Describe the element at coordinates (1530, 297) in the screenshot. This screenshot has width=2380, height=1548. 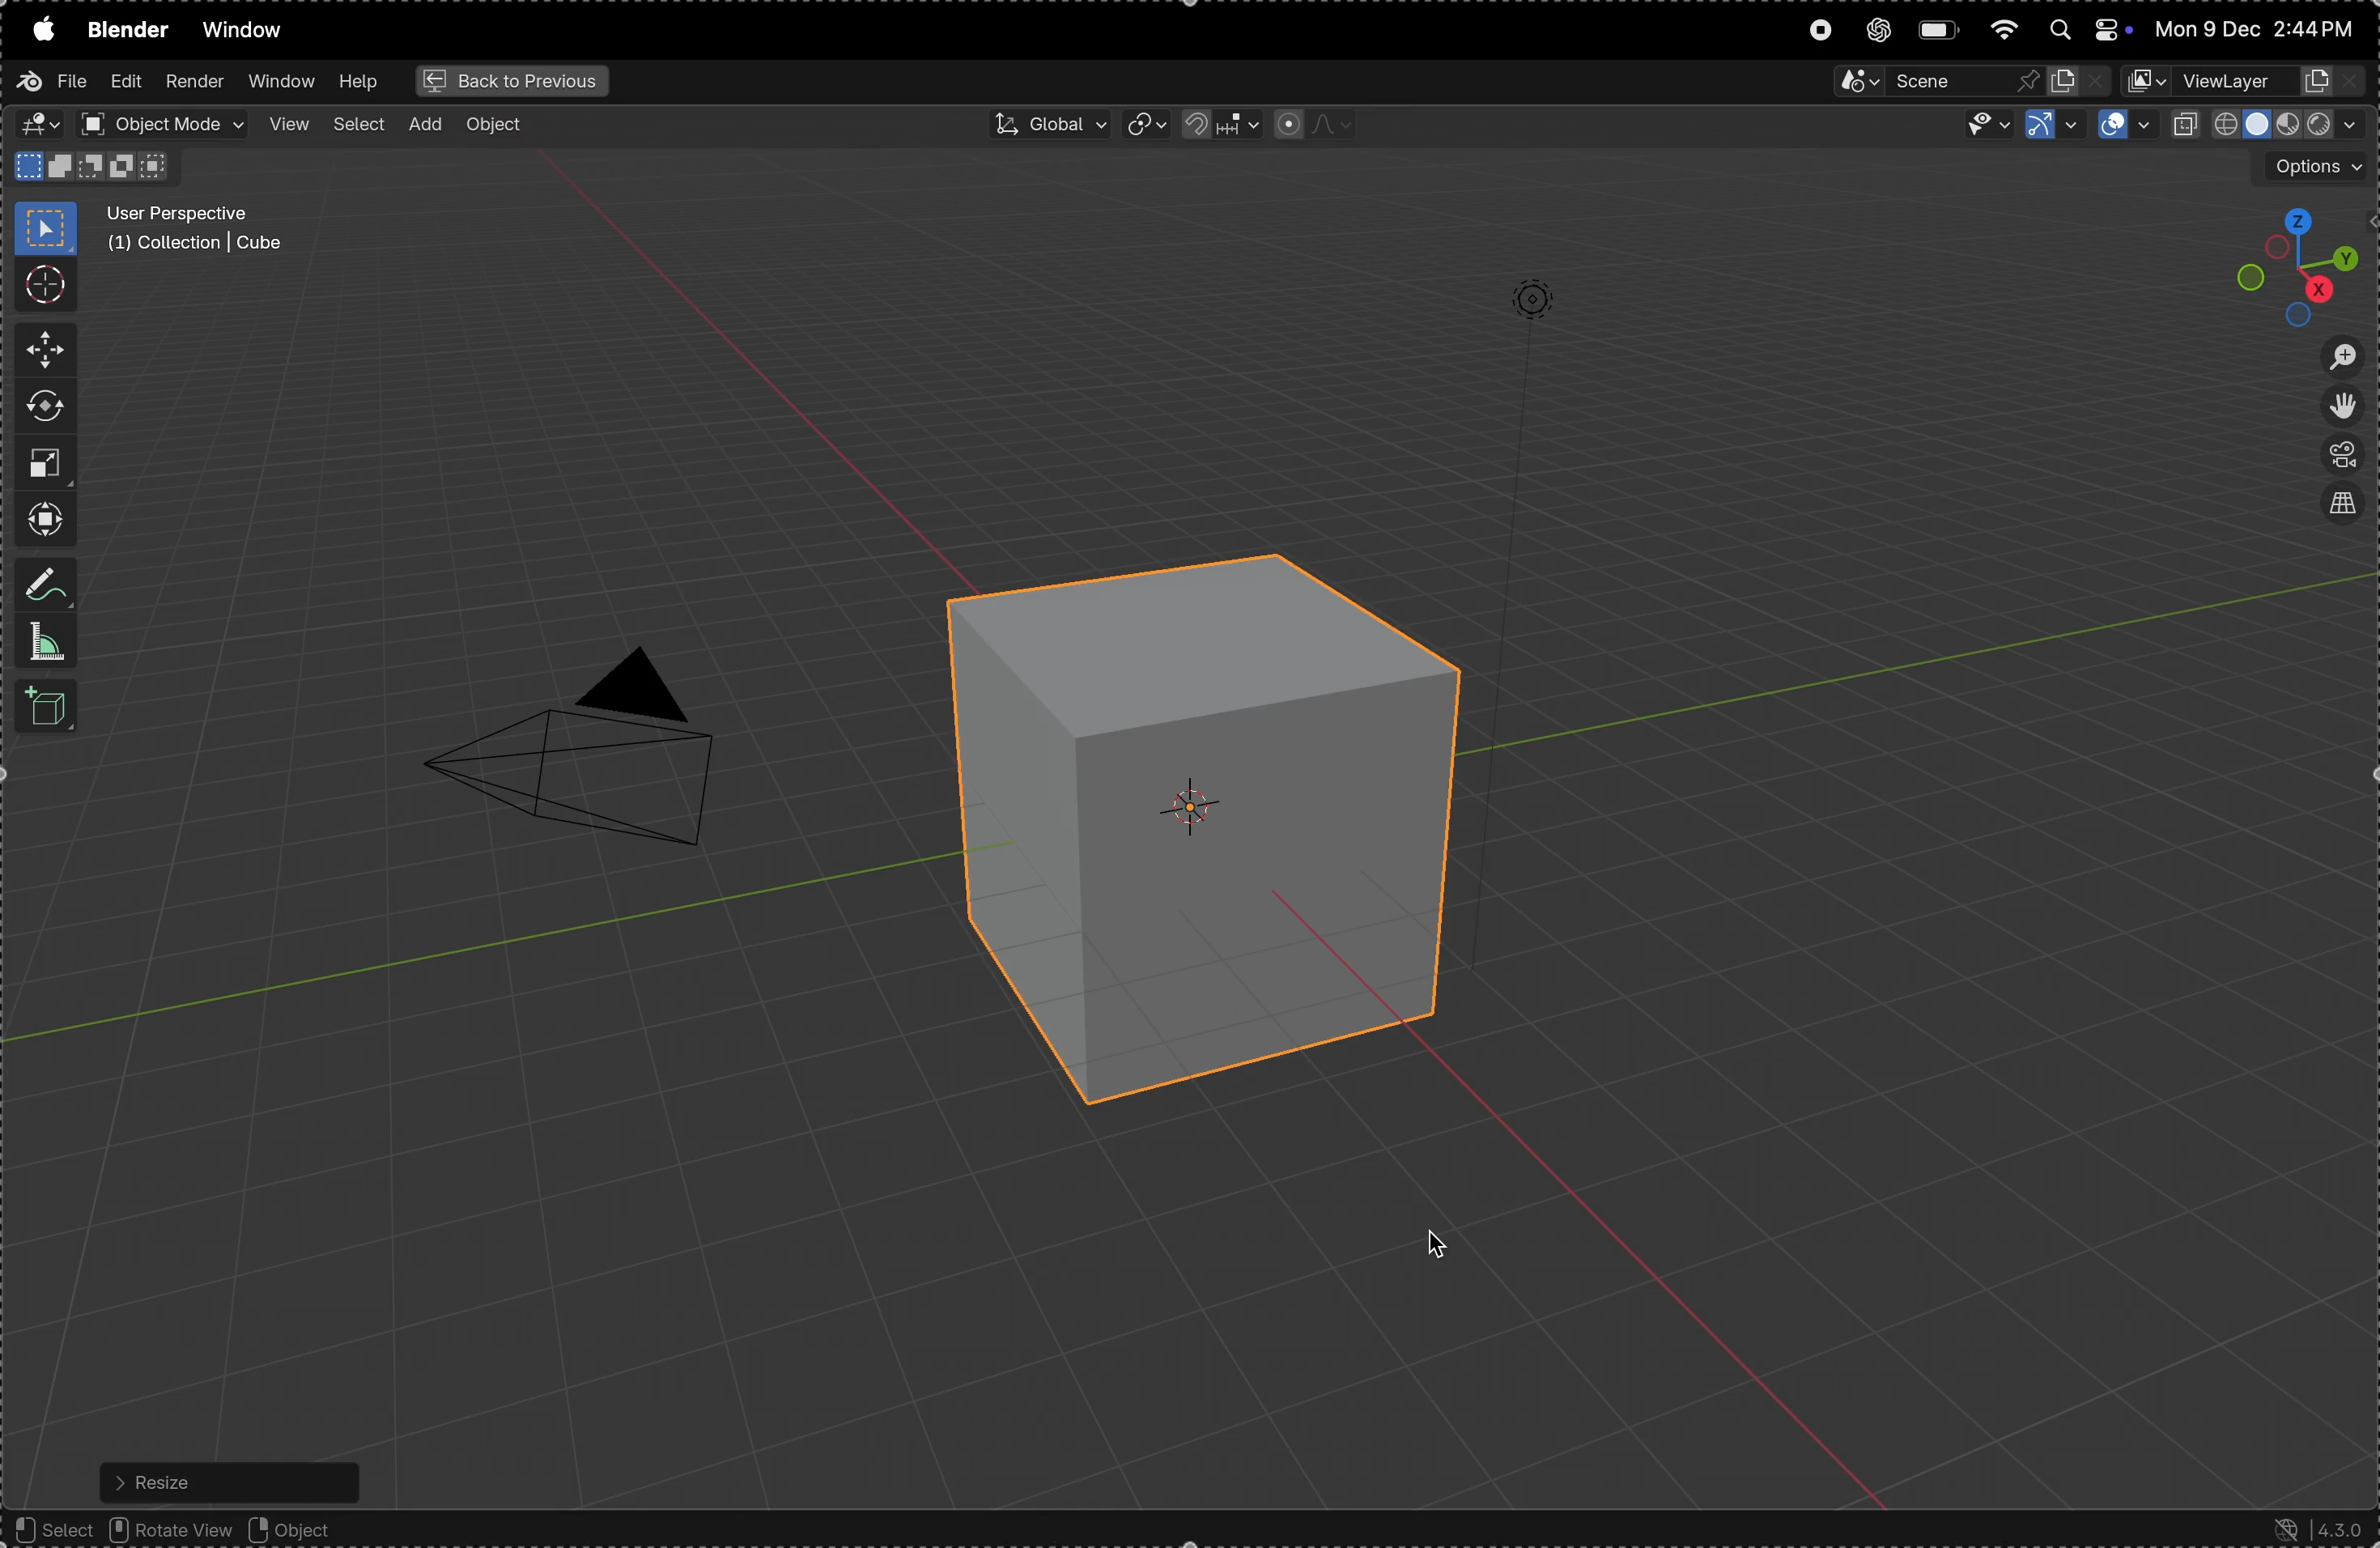
I see `lights` at that location.